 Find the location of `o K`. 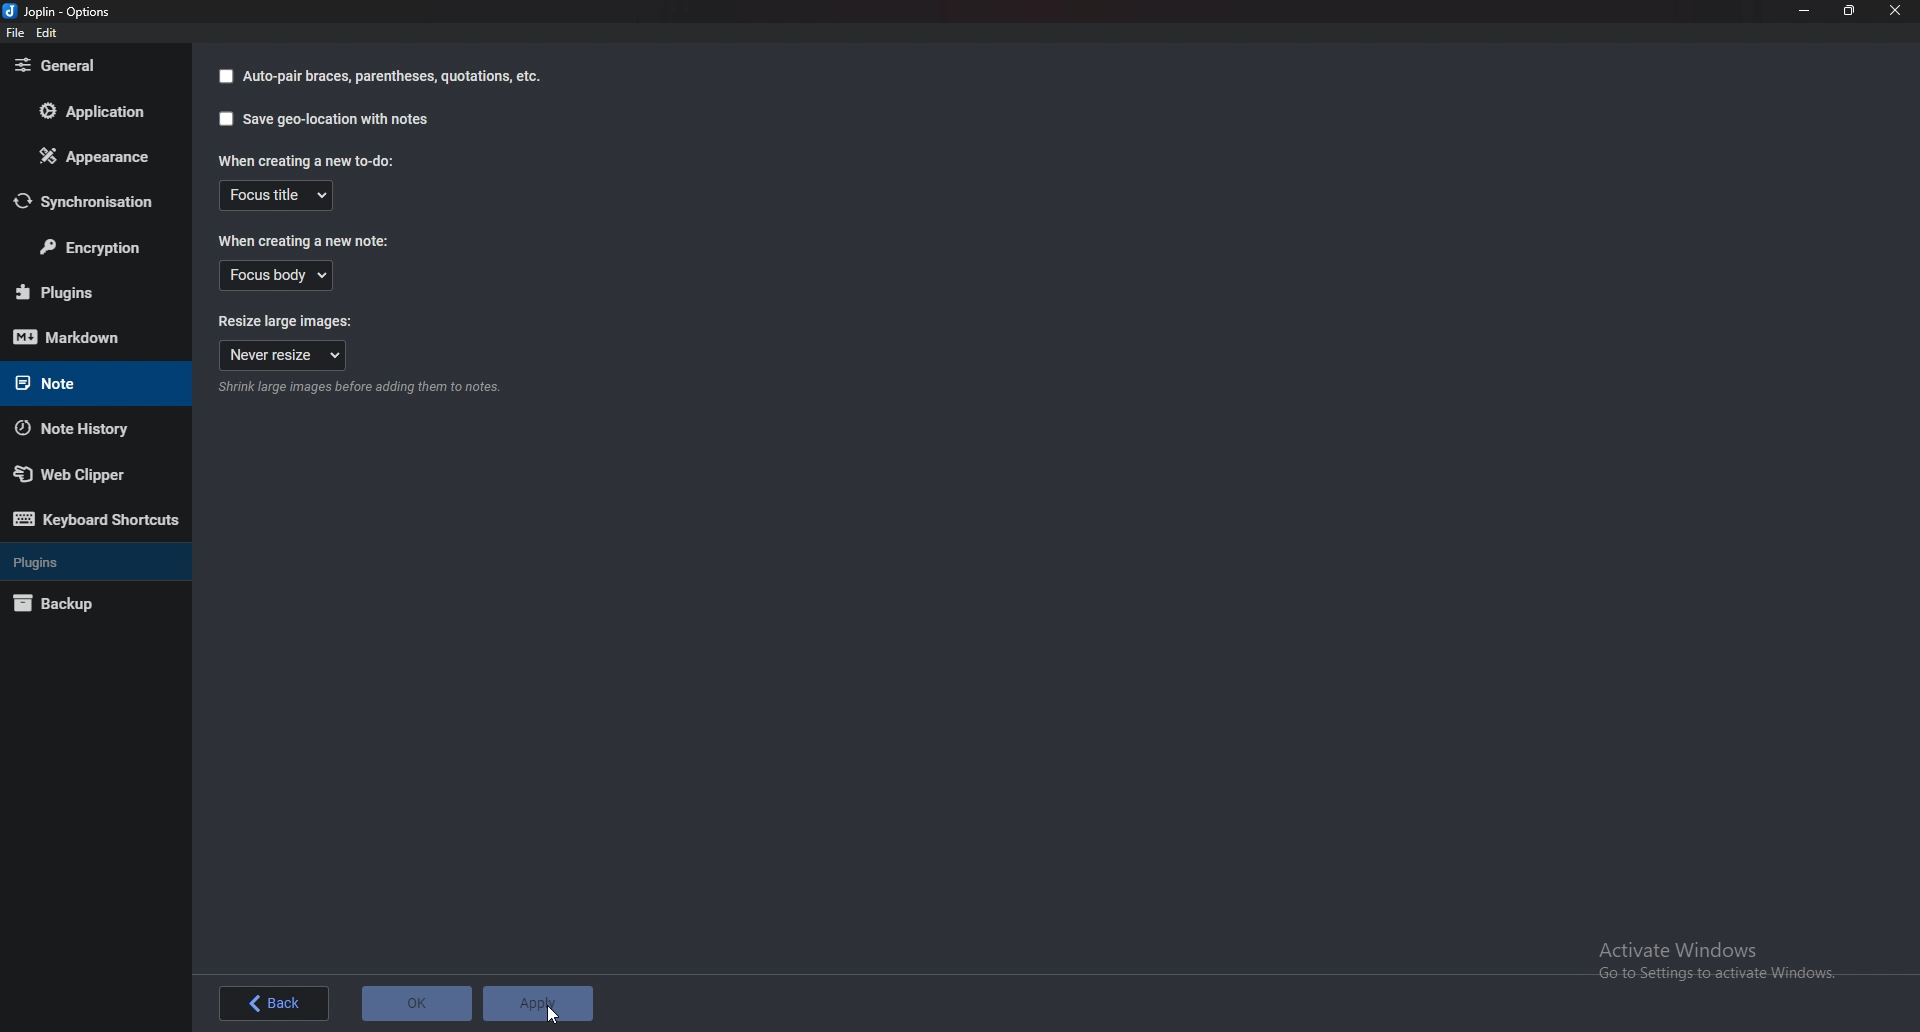

o K is located at coordinates (417, 1003).